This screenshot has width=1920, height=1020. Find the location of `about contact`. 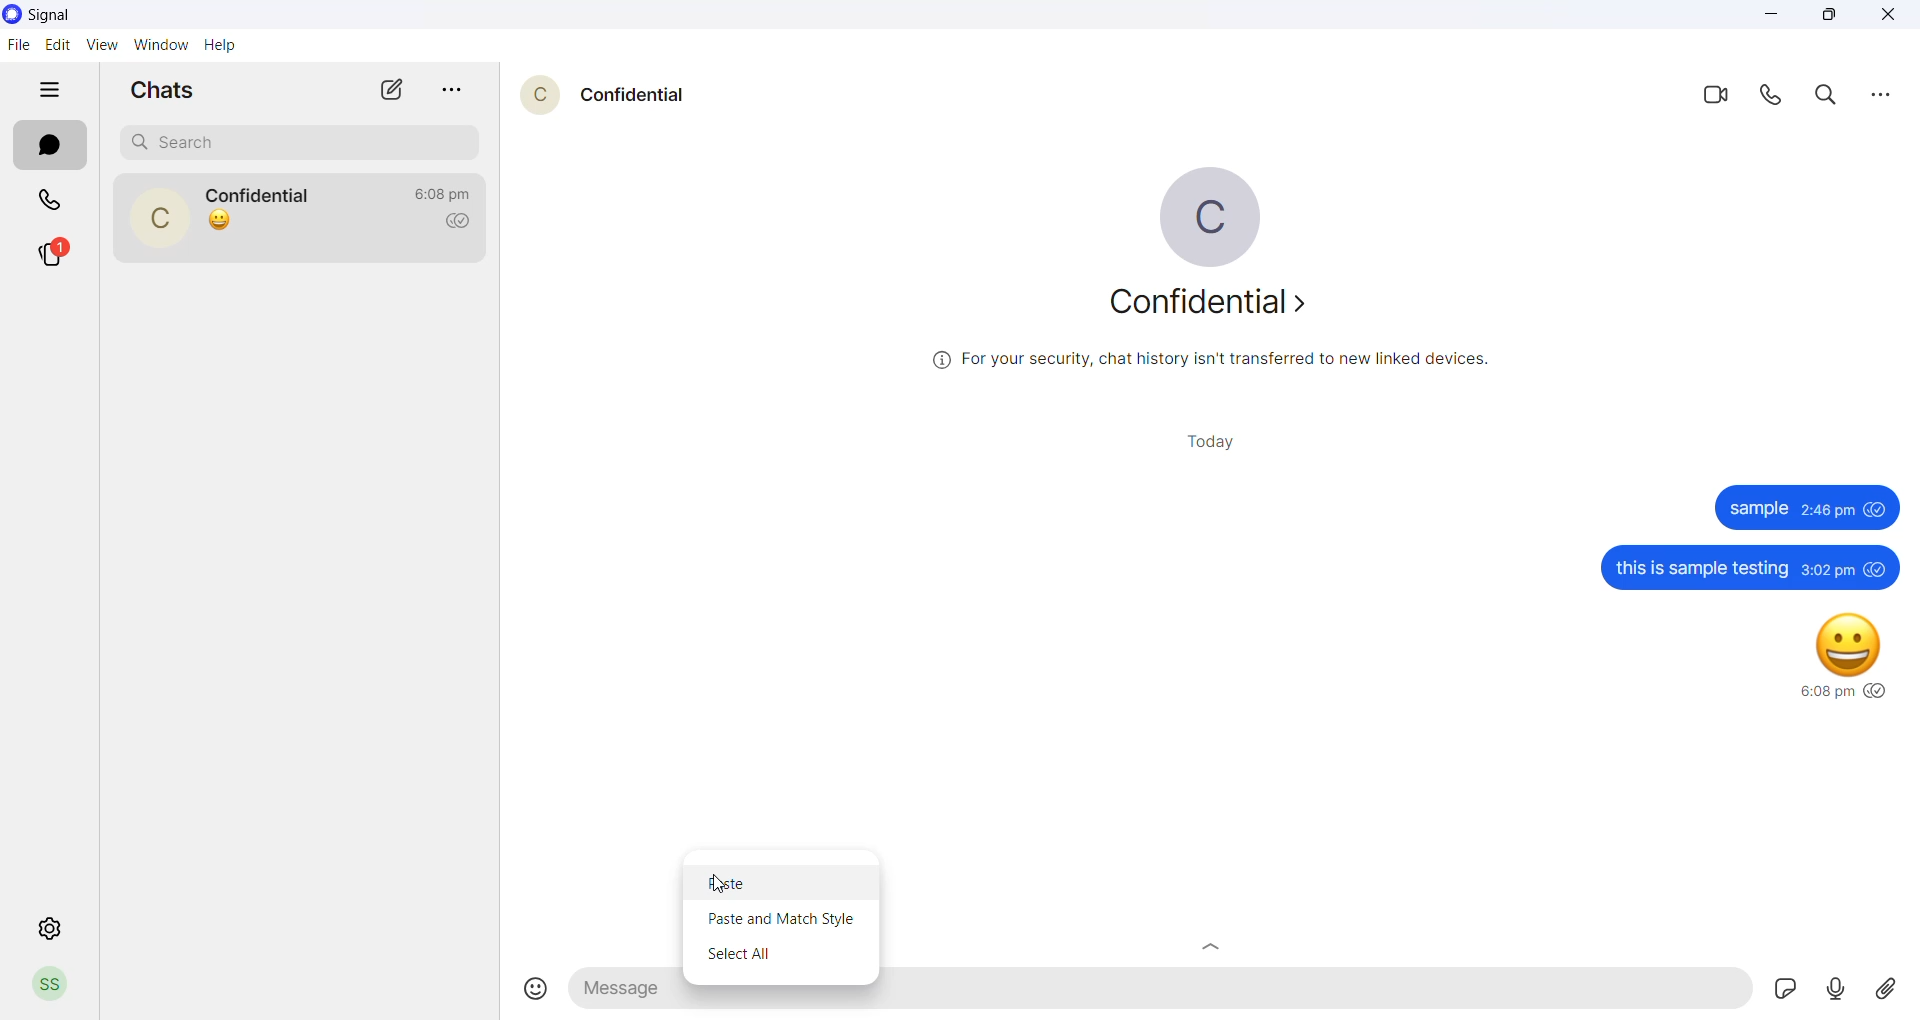

about contact is located at coordinates (1217, 312).